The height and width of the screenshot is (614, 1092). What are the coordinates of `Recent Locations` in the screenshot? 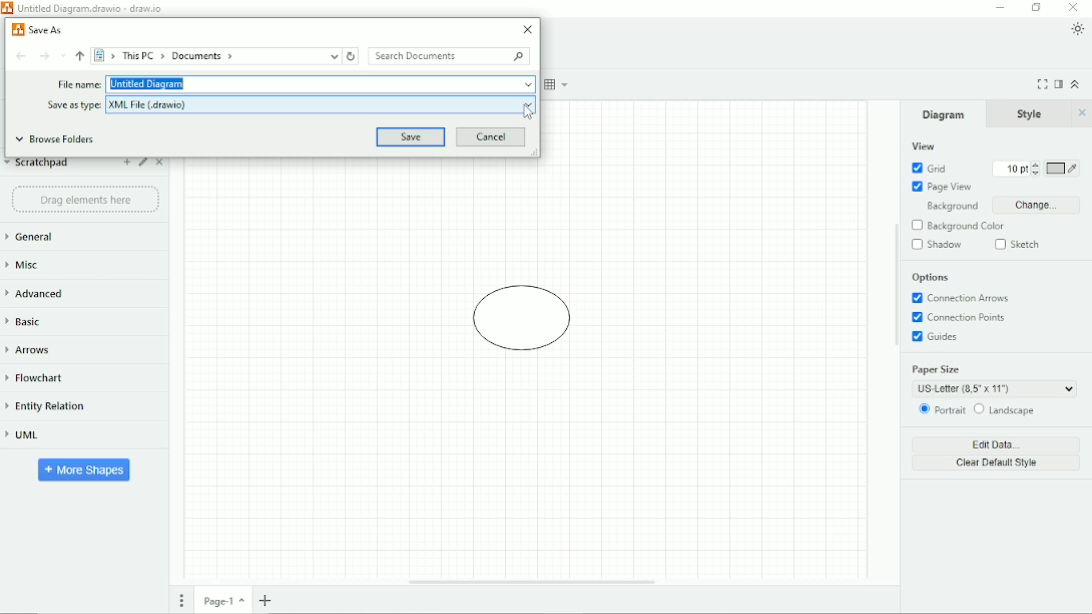 It's located at (63, 56).